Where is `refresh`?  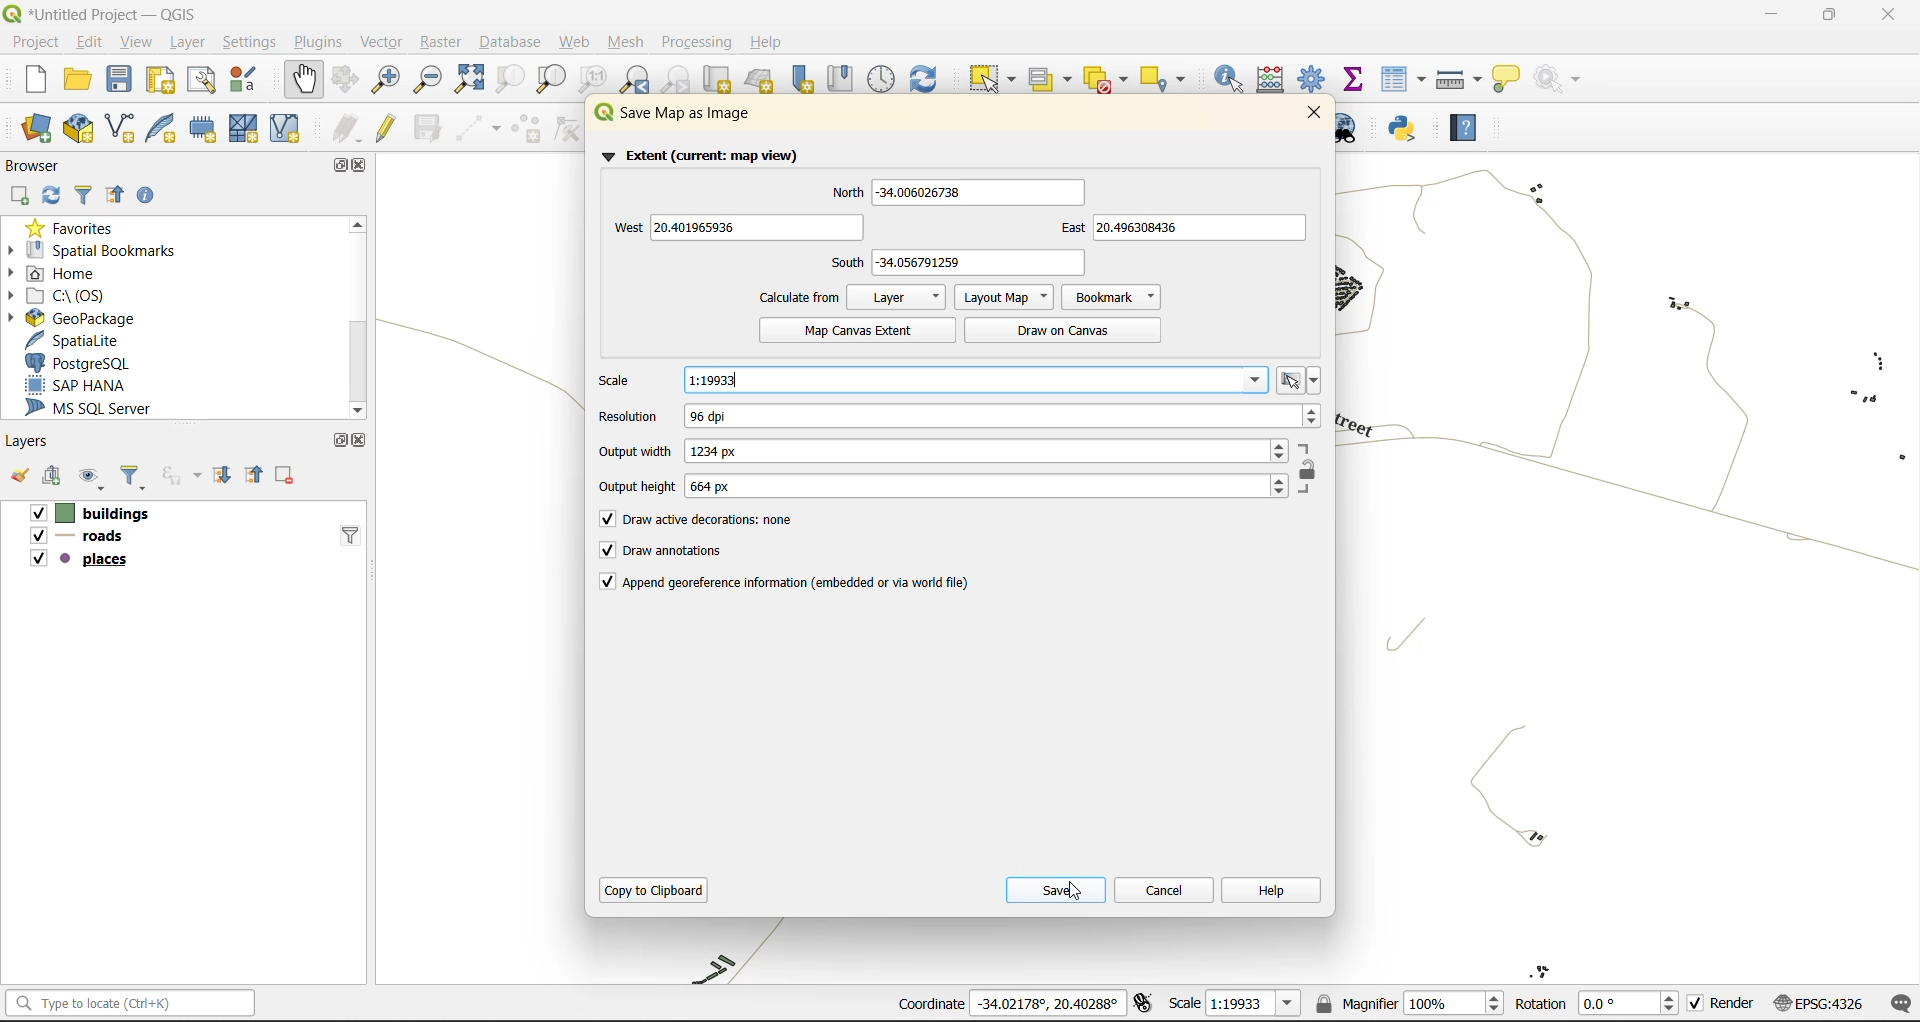 refresh is located at coordinates (929, 80).